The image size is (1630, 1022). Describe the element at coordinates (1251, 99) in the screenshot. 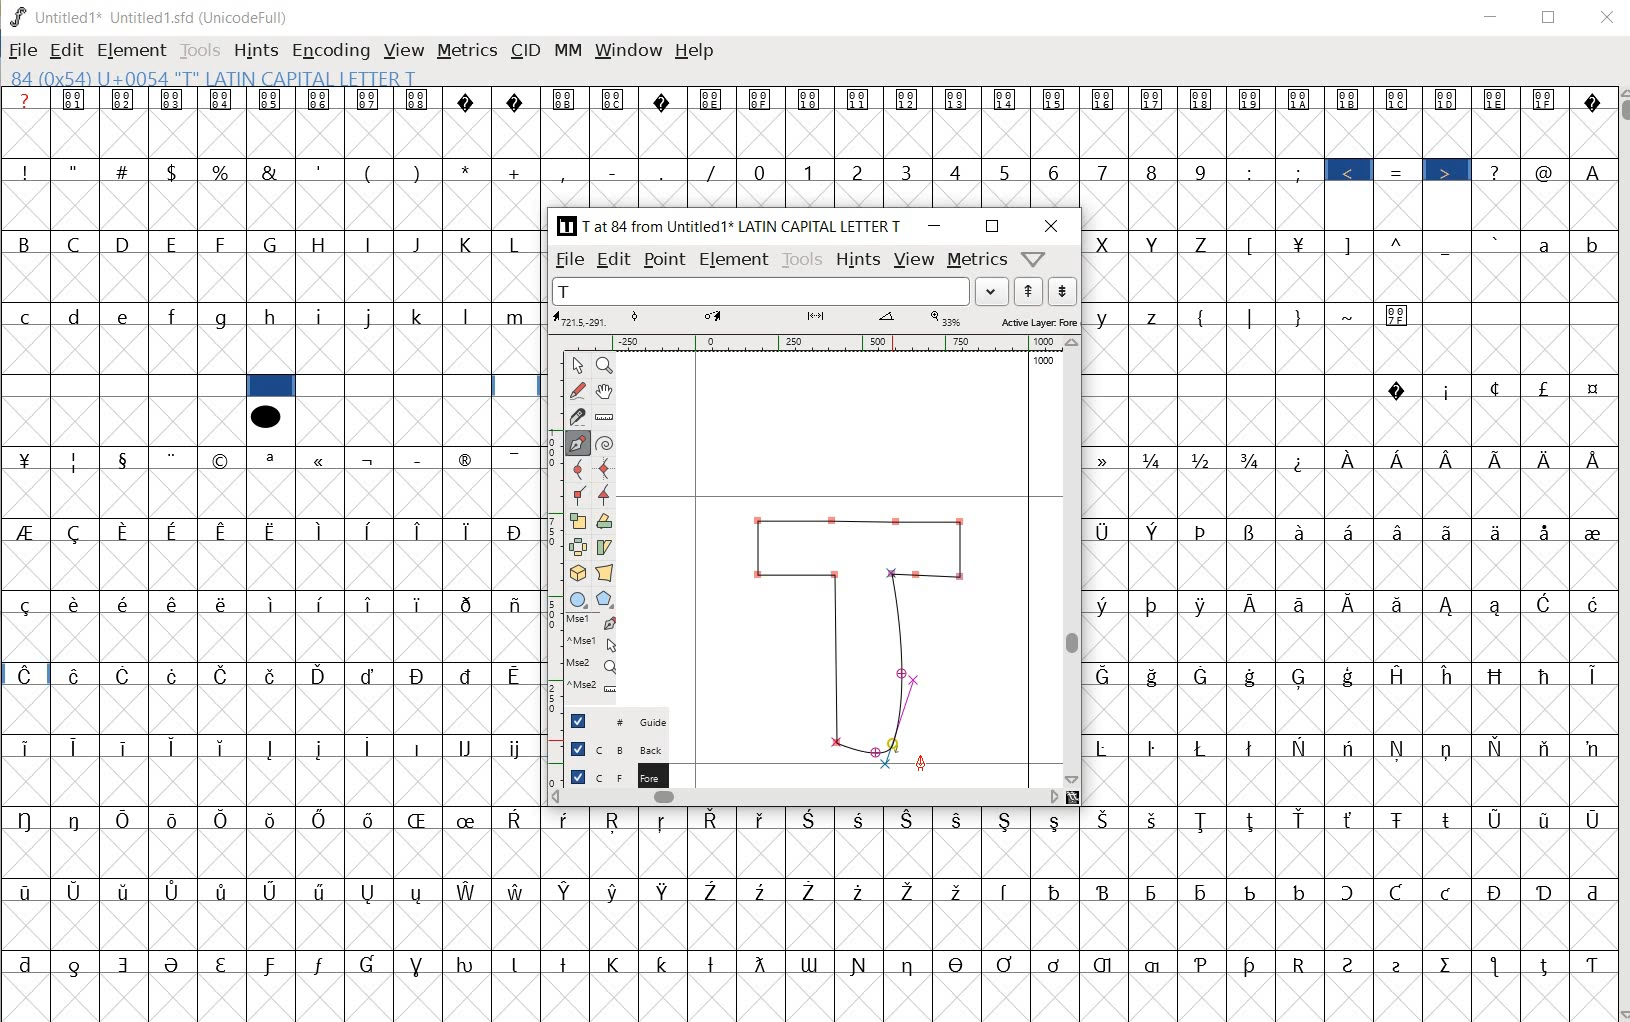

I see `Symbol` at that location.